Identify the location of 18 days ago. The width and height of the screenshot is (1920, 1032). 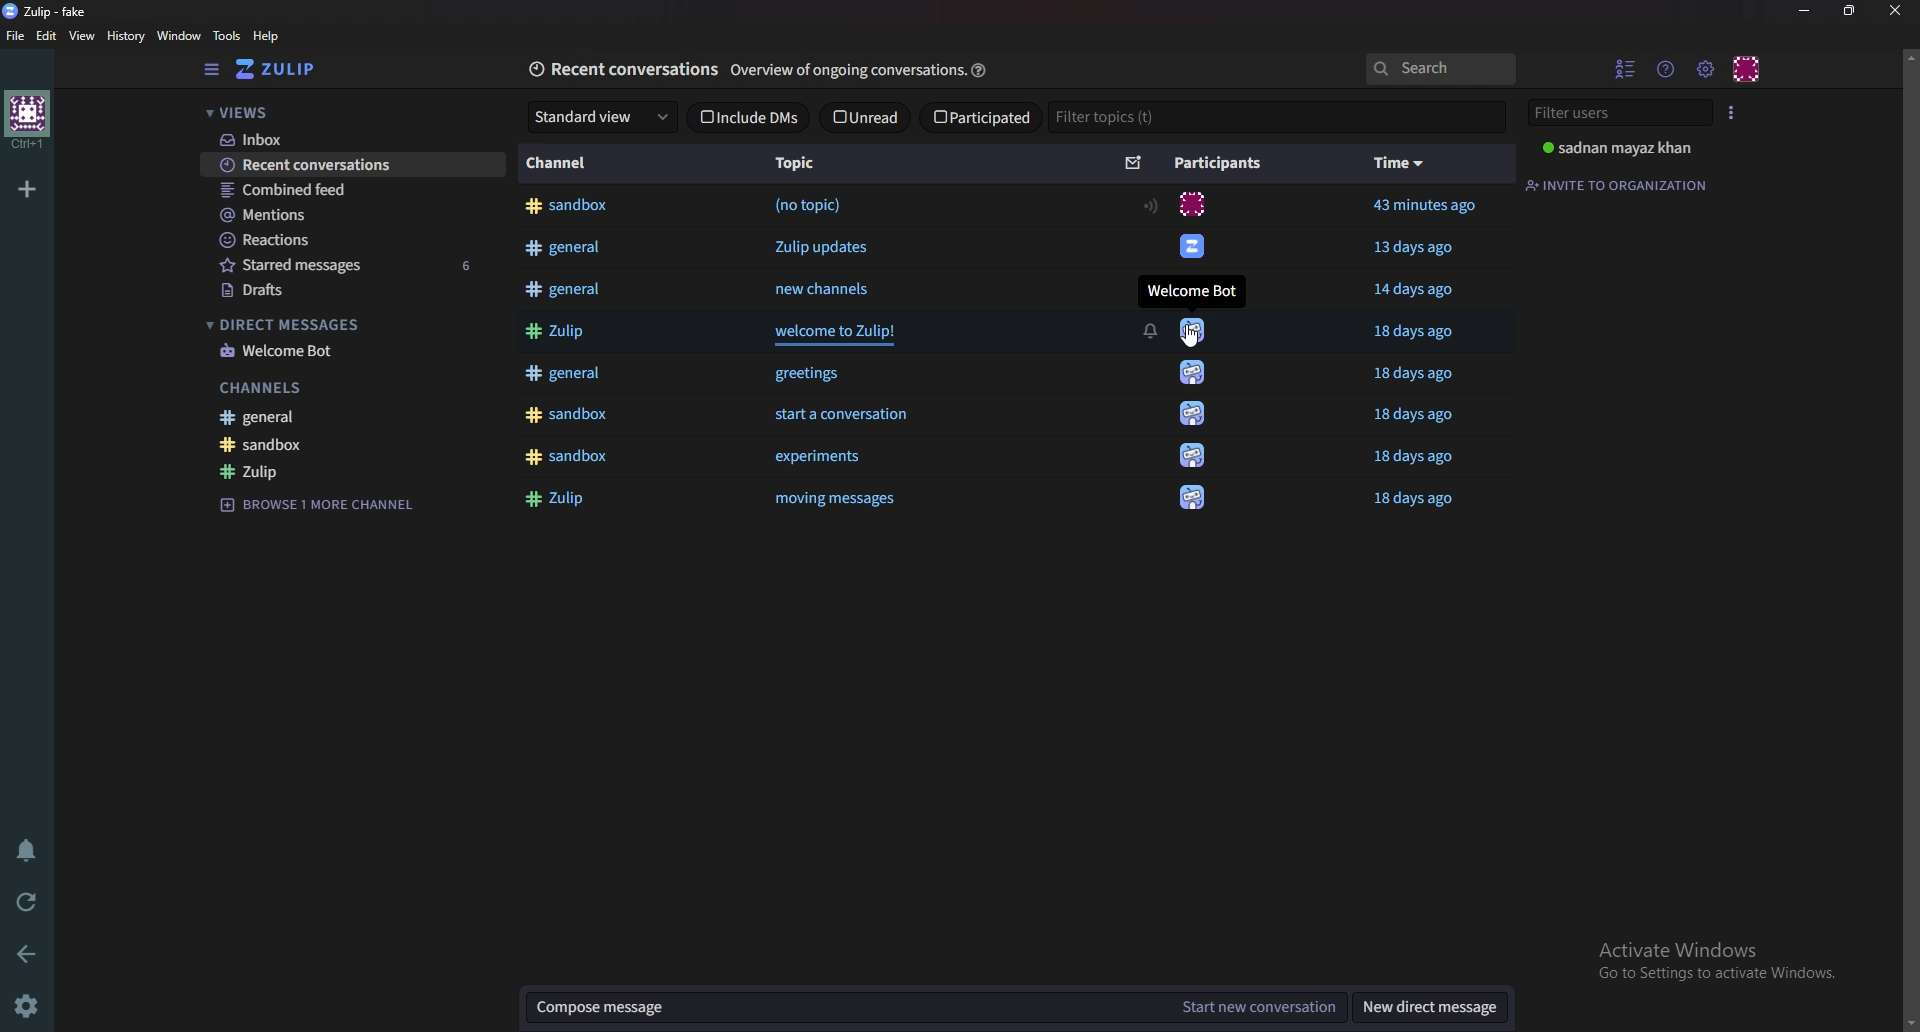
(1419, 502).